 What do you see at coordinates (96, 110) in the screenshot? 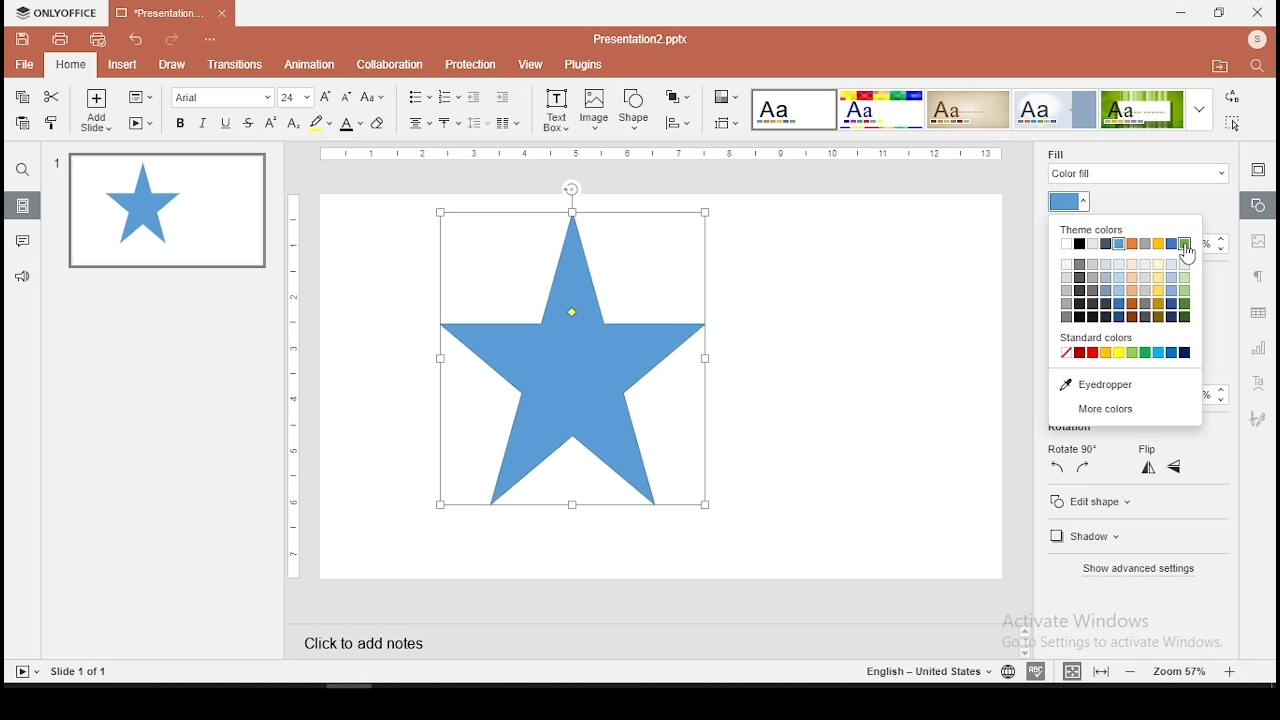
I see `add slide` at bounding box center [96, 110].